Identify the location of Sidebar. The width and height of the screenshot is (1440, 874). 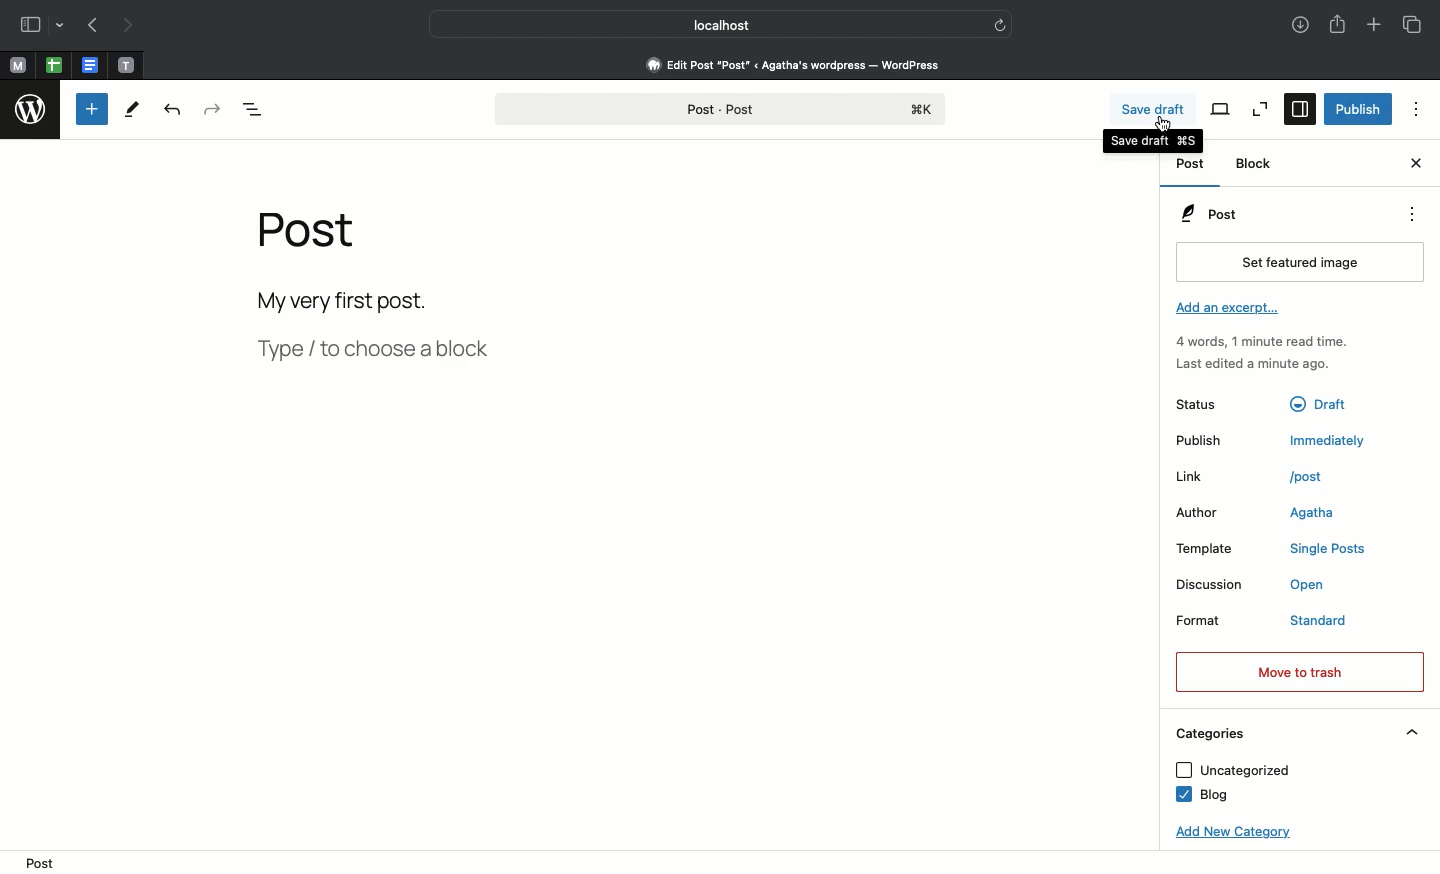
(1300, 109).